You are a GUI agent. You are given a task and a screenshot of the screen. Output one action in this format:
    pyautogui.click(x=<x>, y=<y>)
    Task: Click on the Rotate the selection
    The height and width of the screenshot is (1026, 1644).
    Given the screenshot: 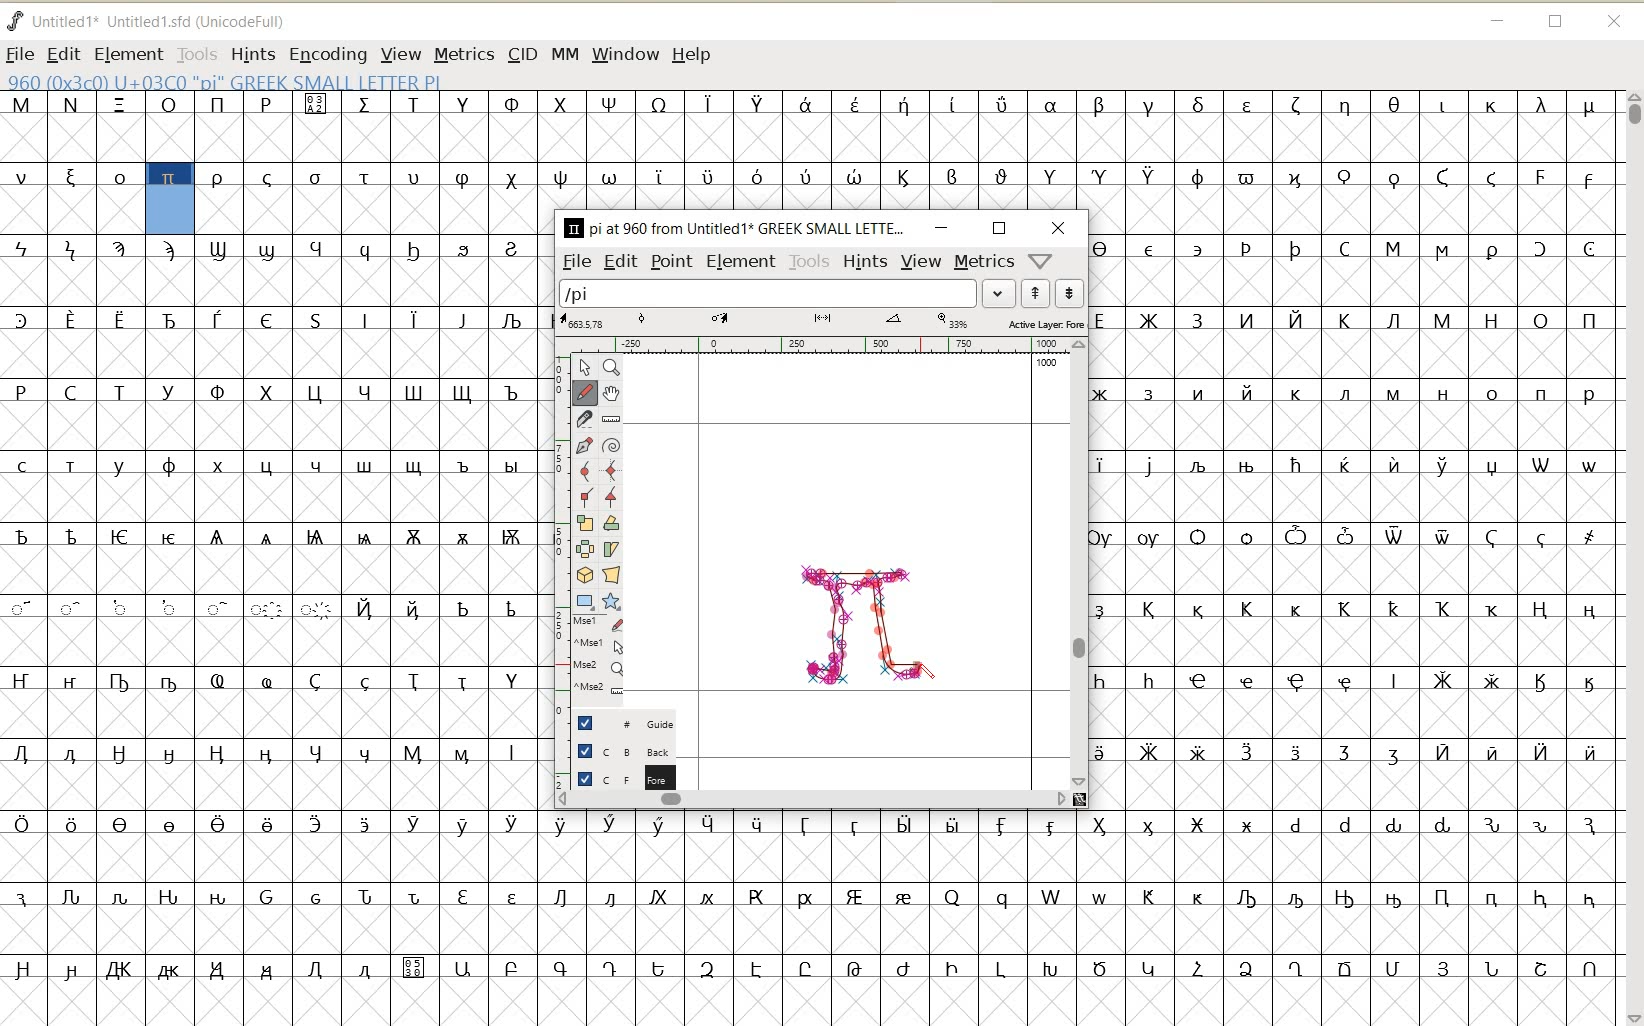 What is the action you would take?
    pyautogui.click(x=612, y=523)
    